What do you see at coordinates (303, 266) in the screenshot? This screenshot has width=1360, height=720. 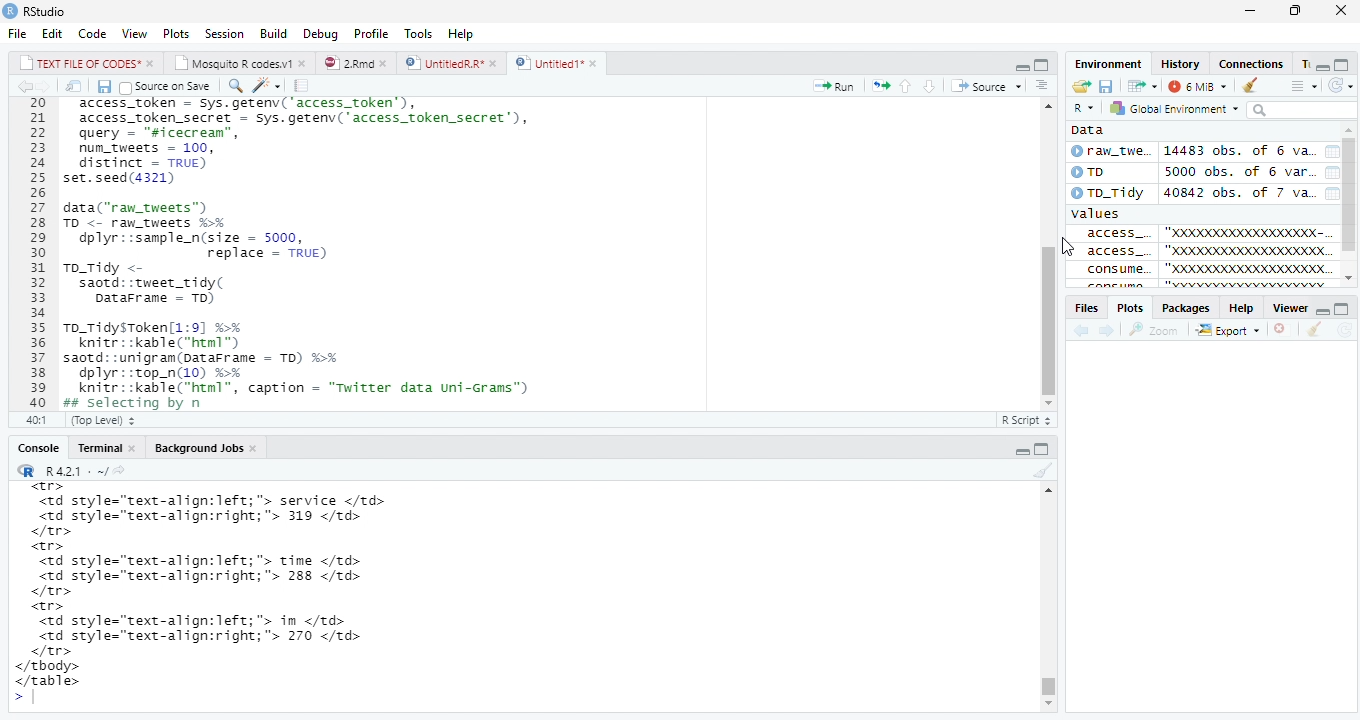 I see `20 access_token - Sys.getenv('access_token’),
21 access_token_secret - sys.getenv( access_token secret’),
22 query - "sicecrean”,

23 num_tweets = 100,

24 distinct = TRUE)

25 set.seed(4321)

26

27 data("raw_tweets")

28 TD <- raw tweets H¥

29 dplyr::sample_n(size = 5000,

30 replace = TRUE)

31 To_Tidy <-

32 saotd::tweet_tidy(

33 Datarrame - TD)

34

35 To_TidysToken[1:9] %%

36 knitr::kable("html™)

37 saotd: :unigram(pataFrame = TD) %>%

38 dplyr::top_n(10) %%

39 knitr::kable("html”, caption = "Twitter data uni-Grams")
40 Bs selecting bv n` at bounding box center [303, 266].